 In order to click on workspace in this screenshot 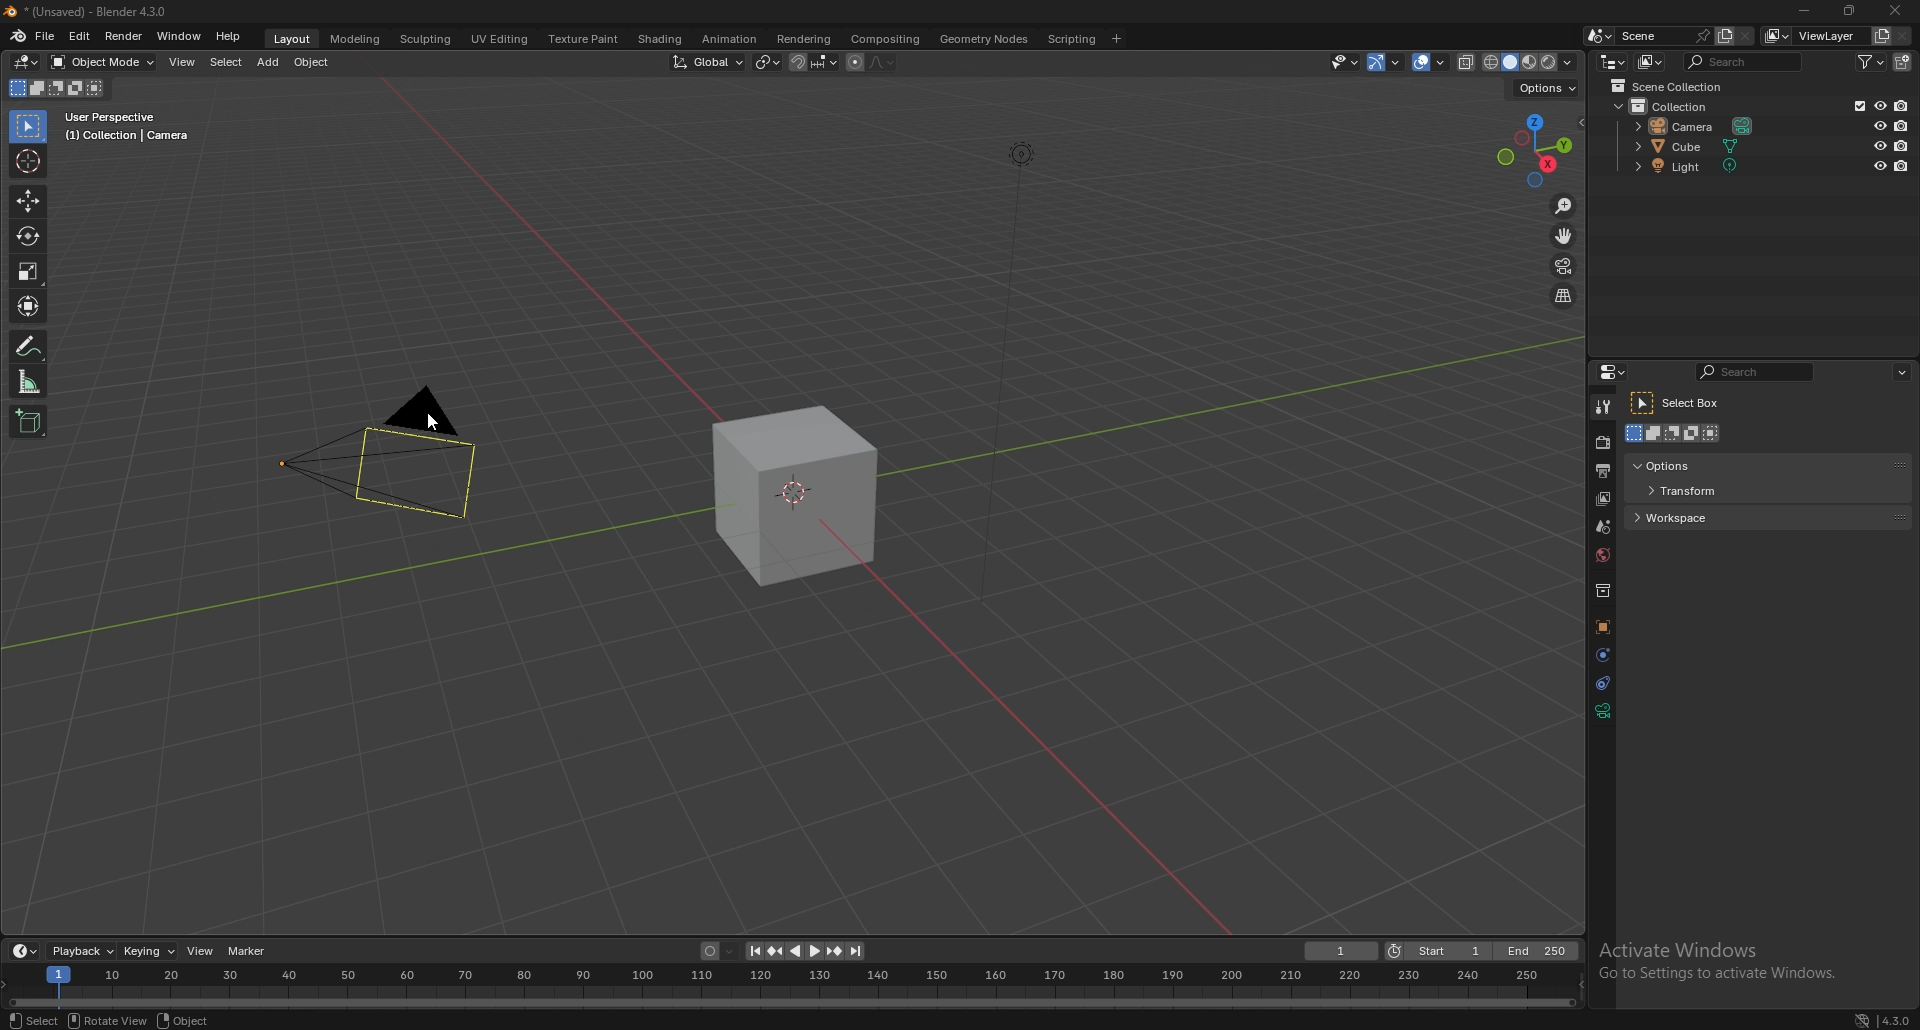, I will do `click(1695, 516)`.